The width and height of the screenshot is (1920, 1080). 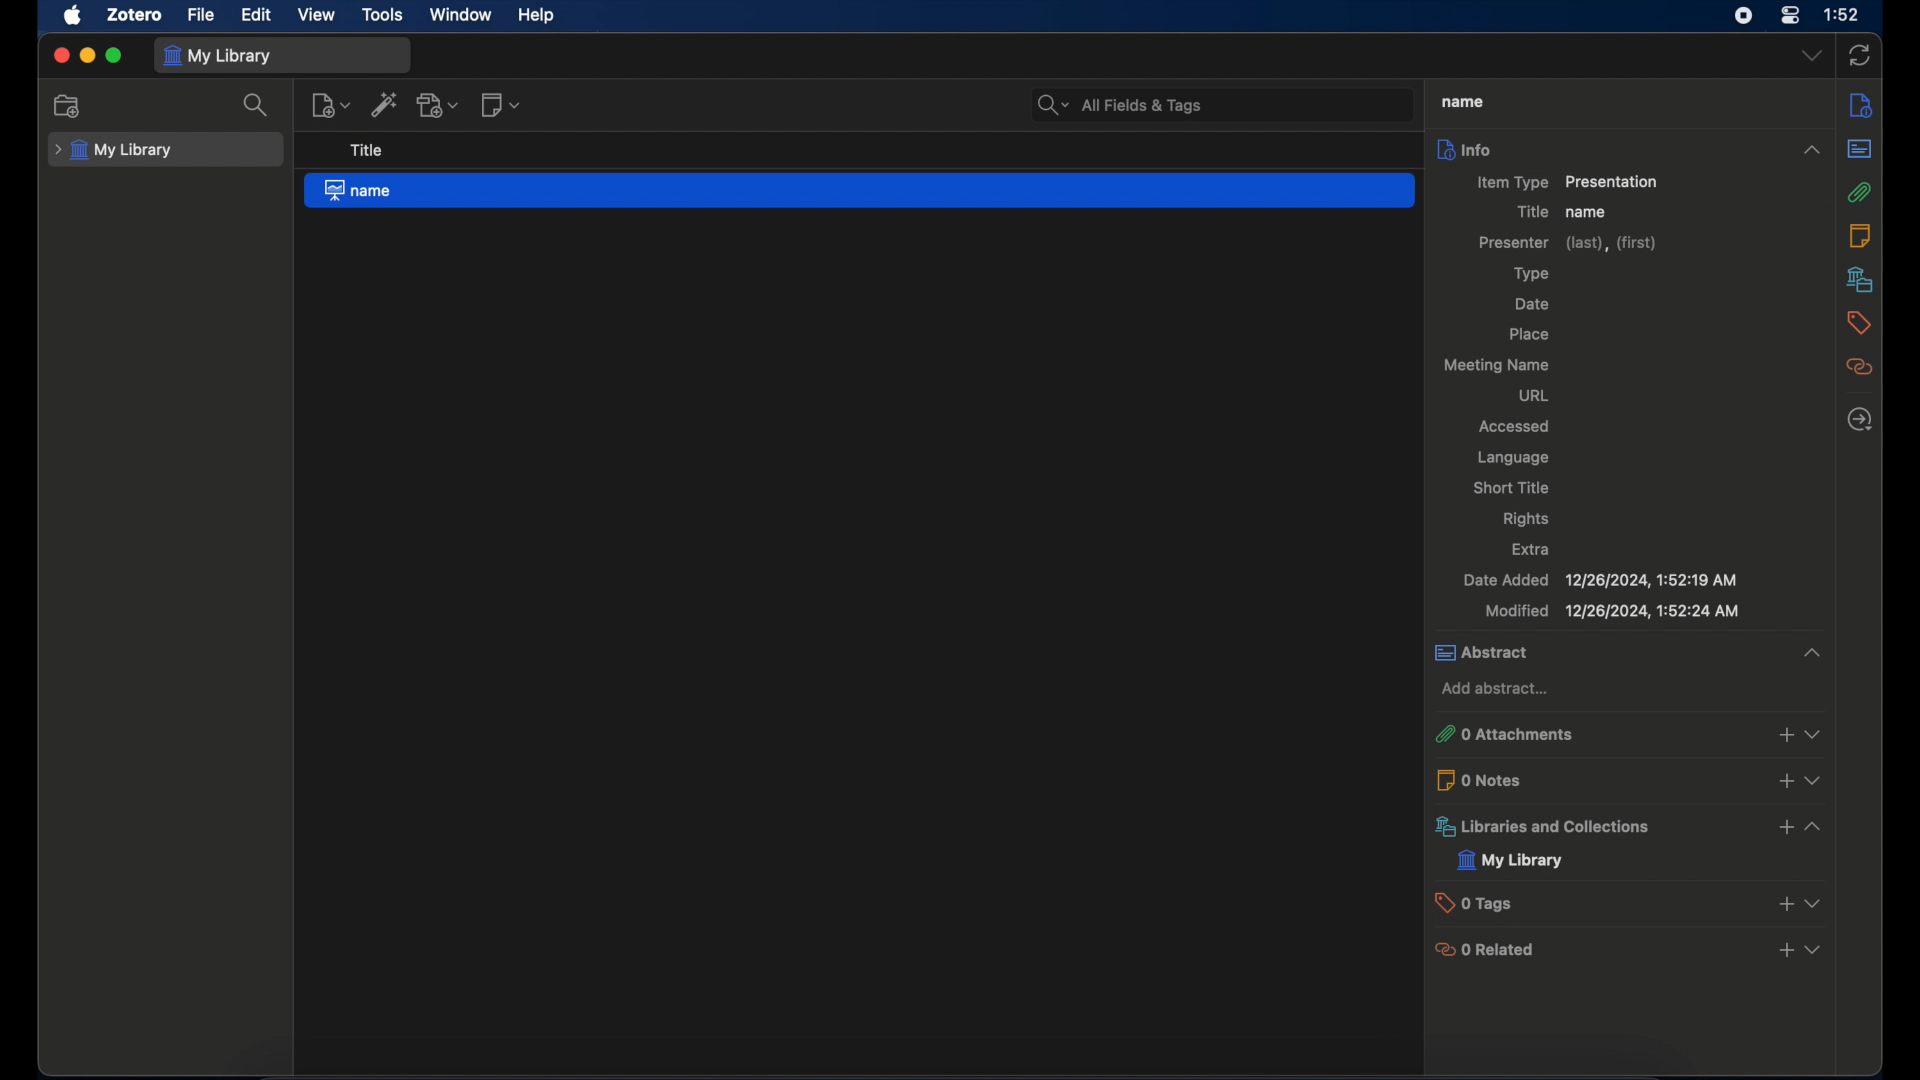 I want to click on presenter (last),(first), so click(x=1571, y=242).